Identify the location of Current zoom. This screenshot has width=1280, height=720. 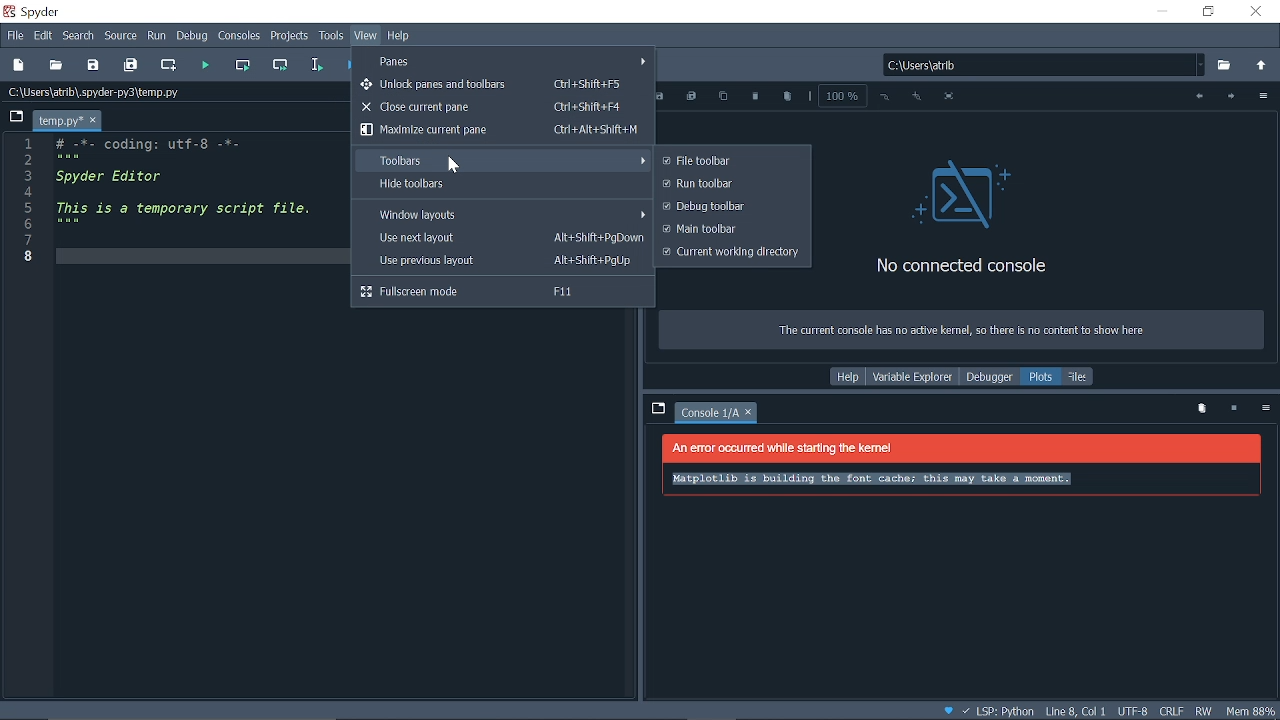
(840, 95).